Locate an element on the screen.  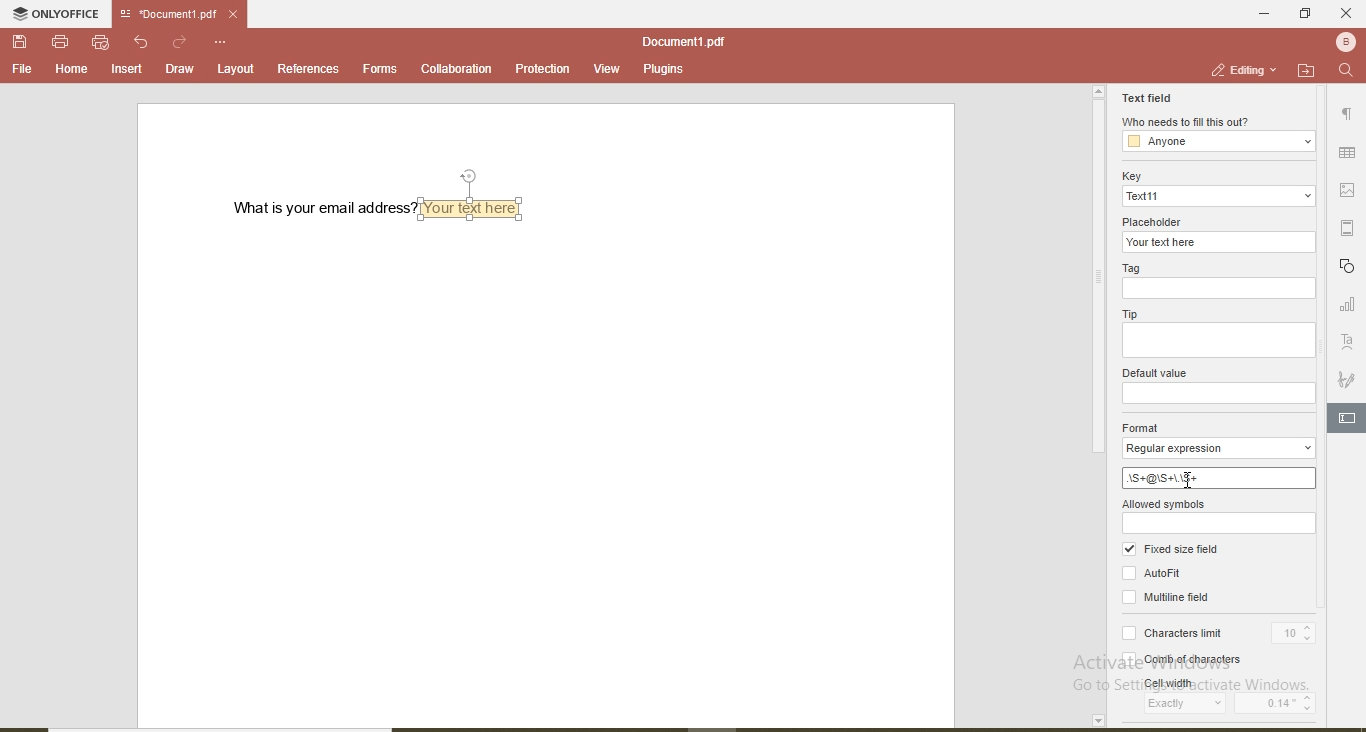
tag input is located at coordinates (1217, 289).